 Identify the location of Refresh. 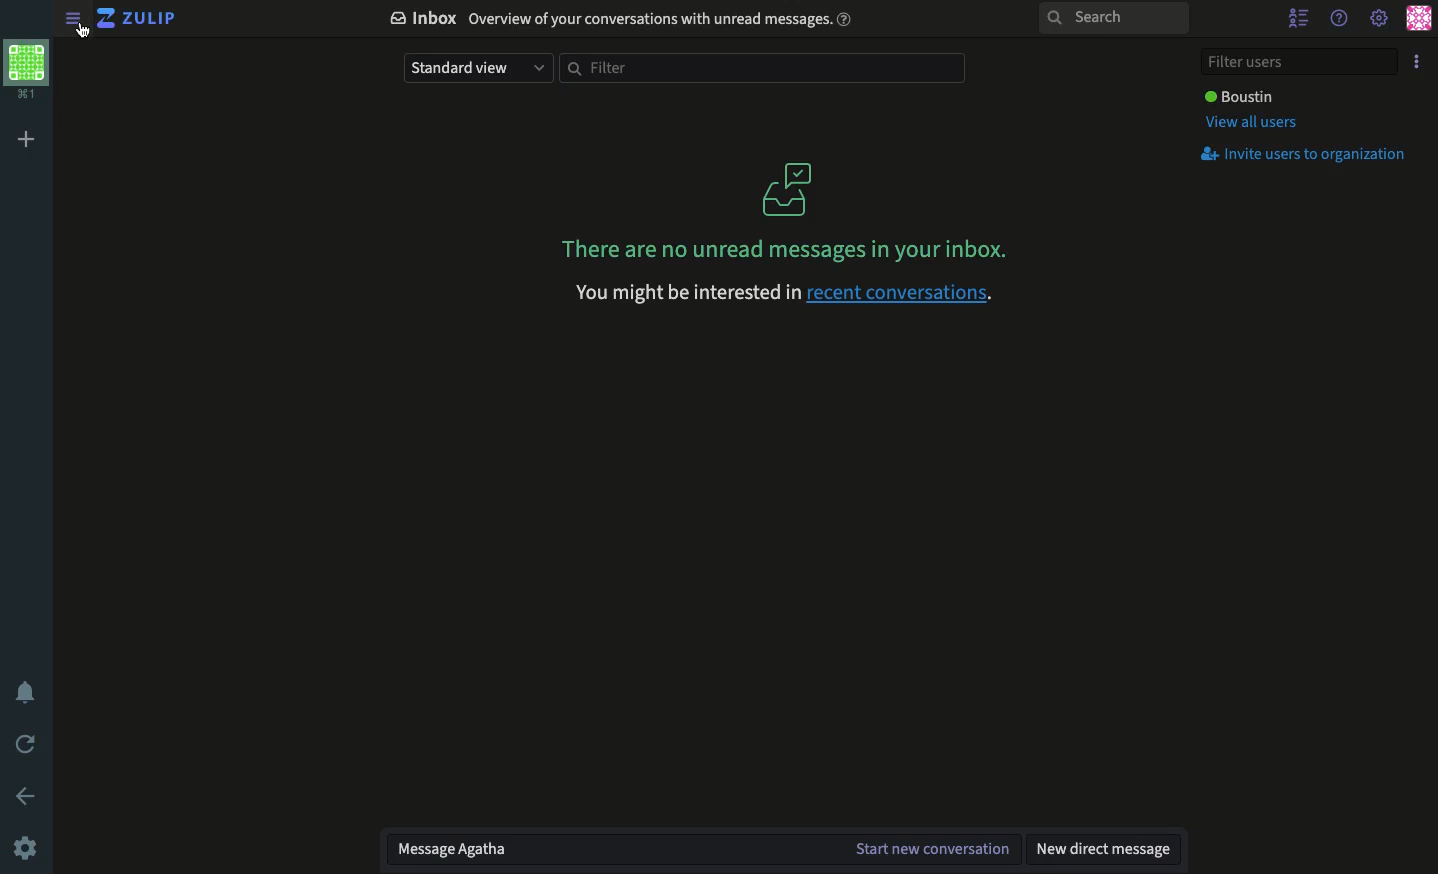
(23, 746).